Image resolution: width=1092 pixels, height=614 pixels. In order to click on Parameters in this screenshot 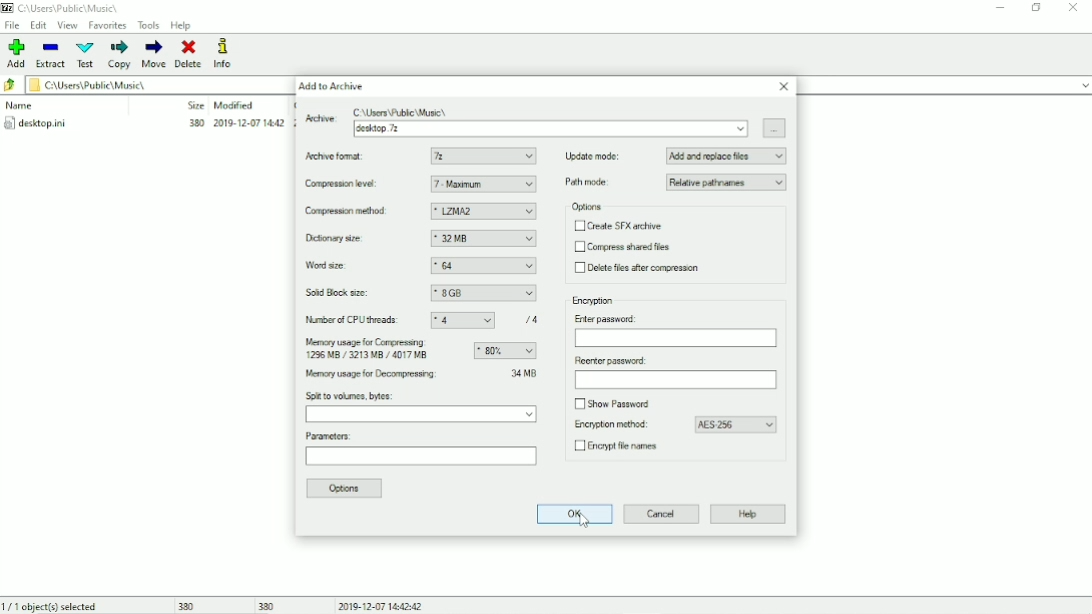, I will do `click(330, 436)`.